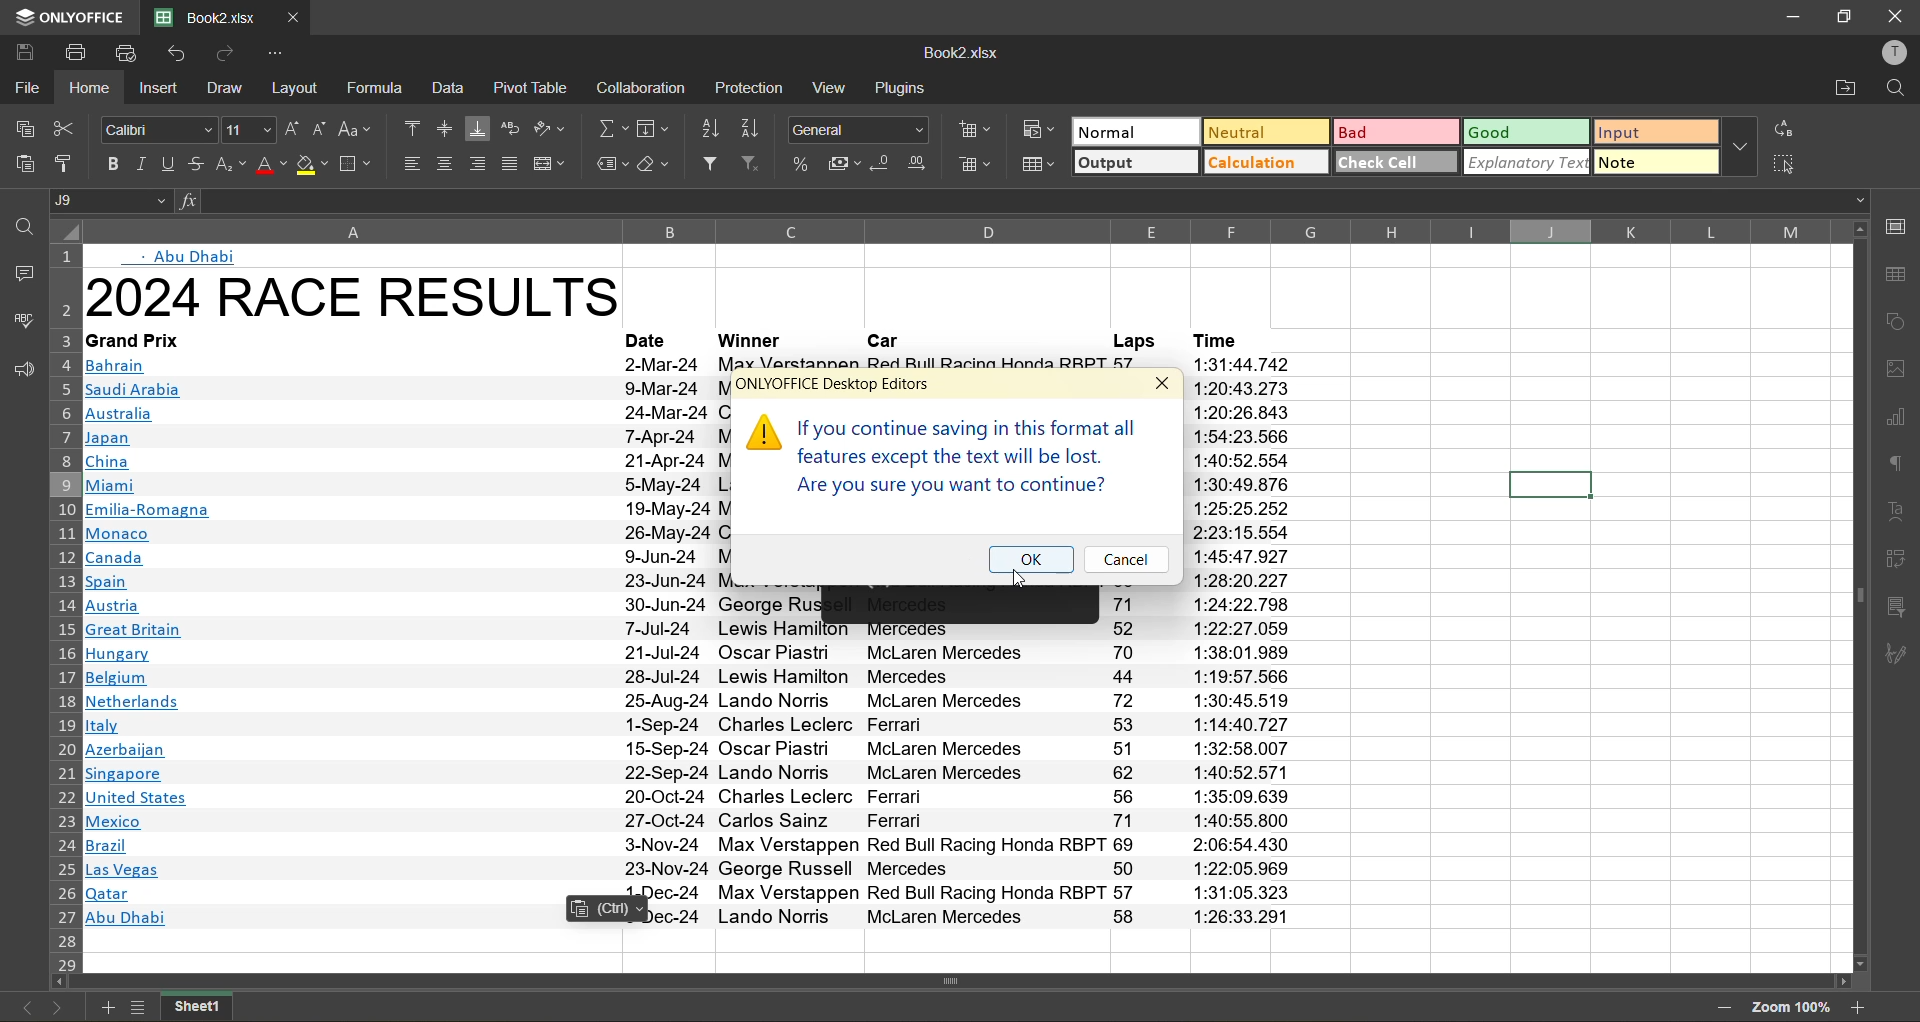 This screenshot has width=1920, height=1022. Describe the element at coordinates (113, 201) in the screenshot. I see `cell address` at that location.